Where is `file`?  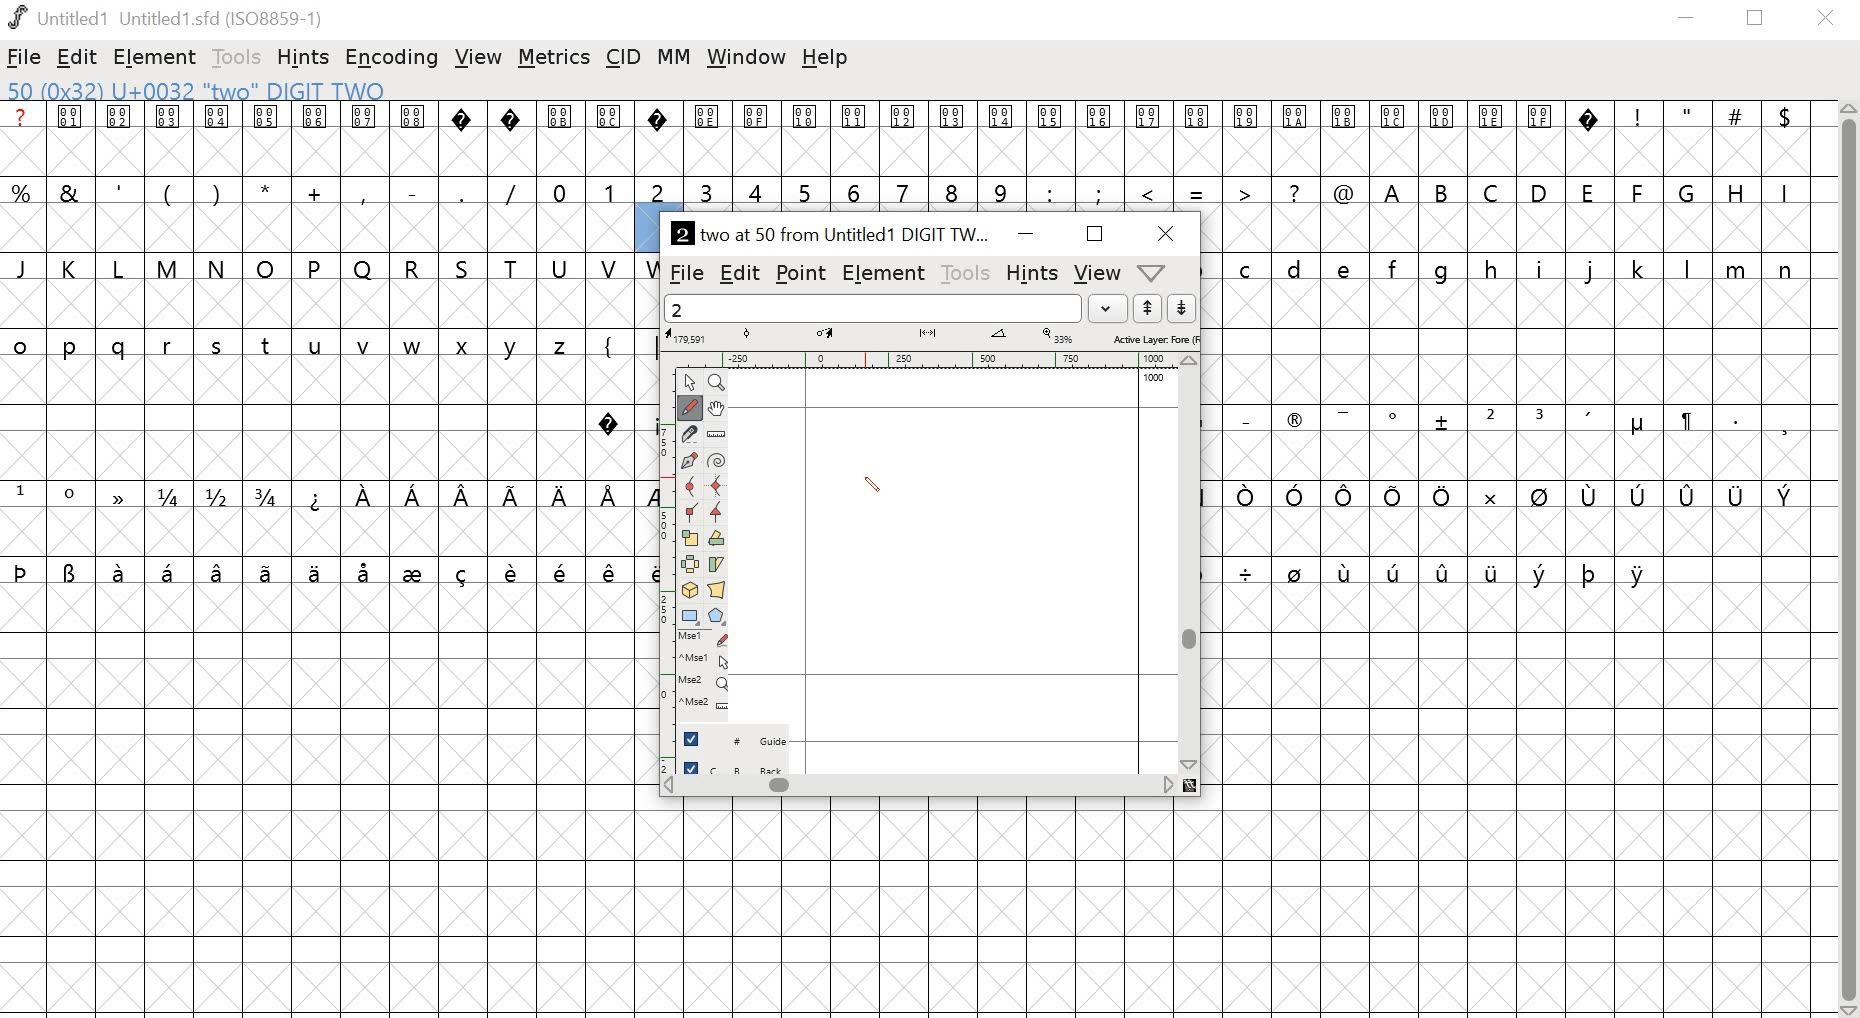 file is located at coordinates (686, 272).